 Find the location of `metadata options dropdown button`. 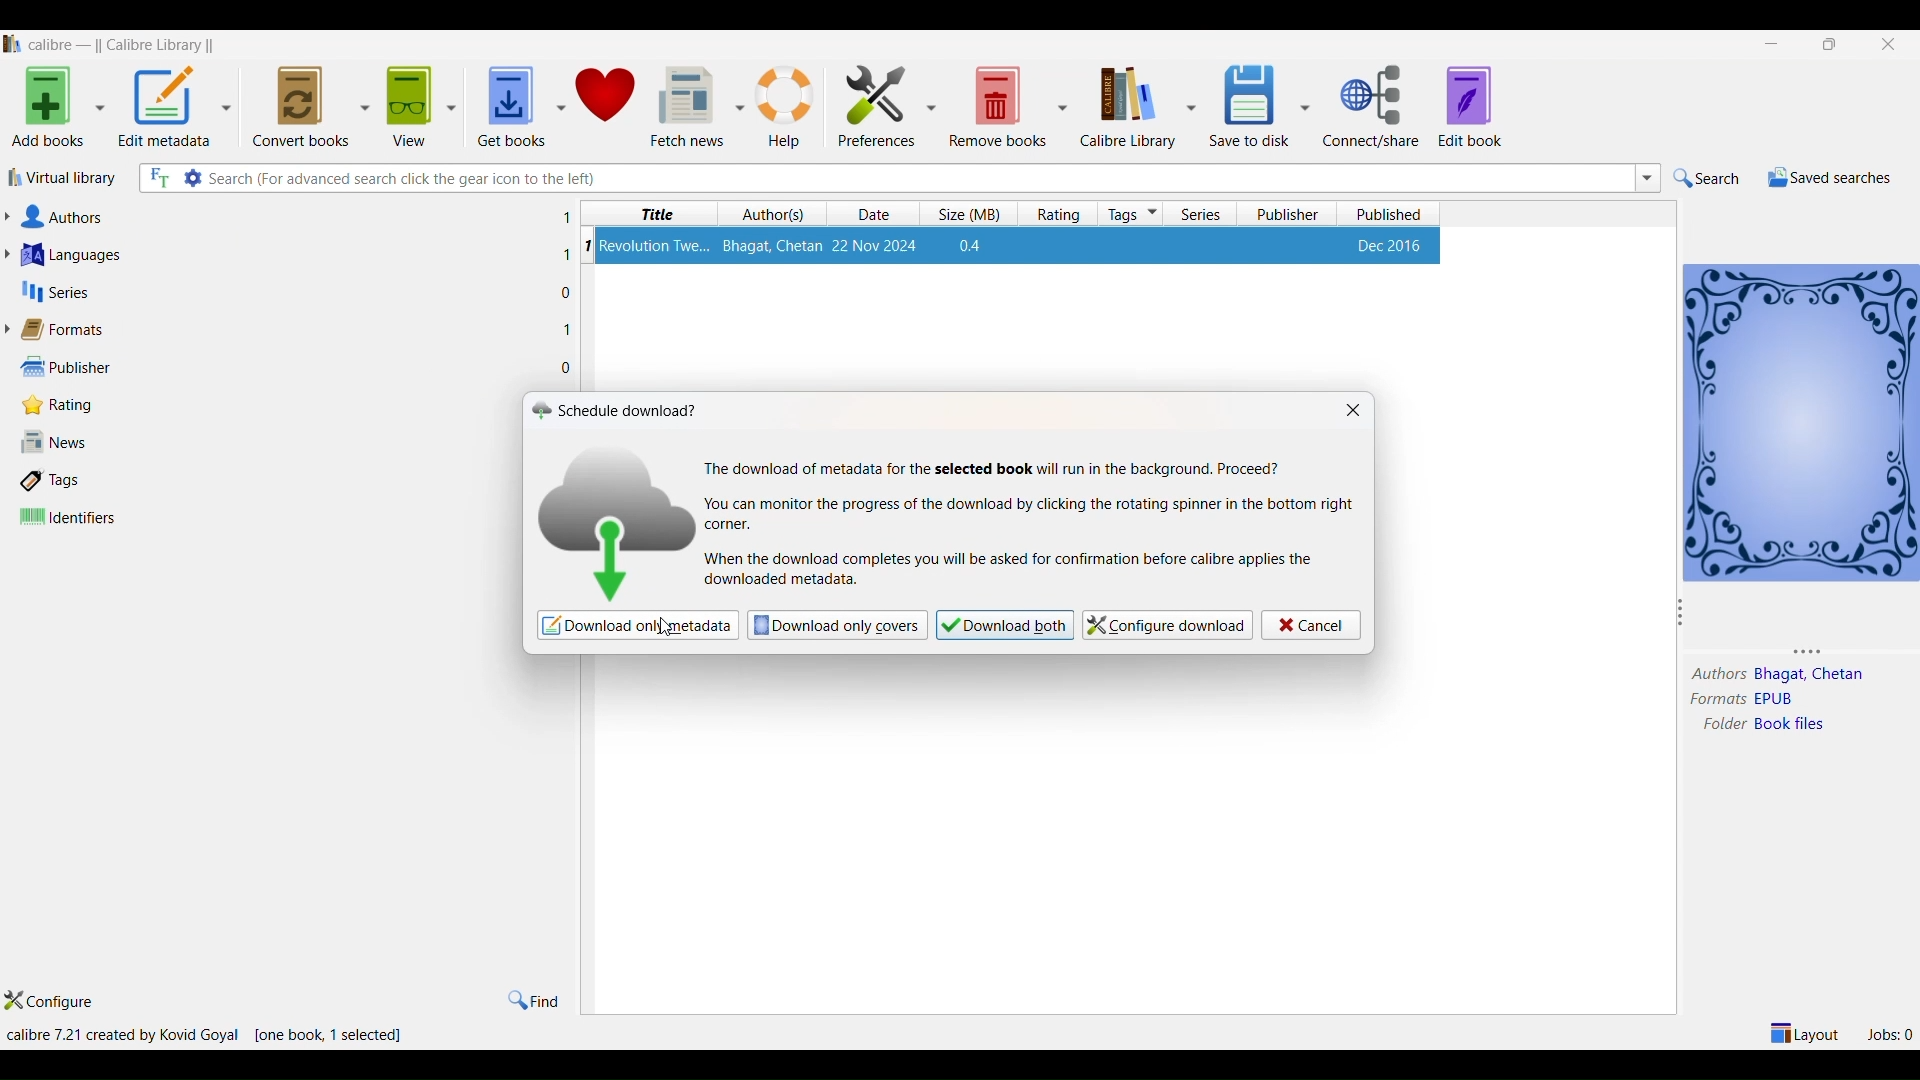

metadata options dropdown button is located at coordinates (232, 104).